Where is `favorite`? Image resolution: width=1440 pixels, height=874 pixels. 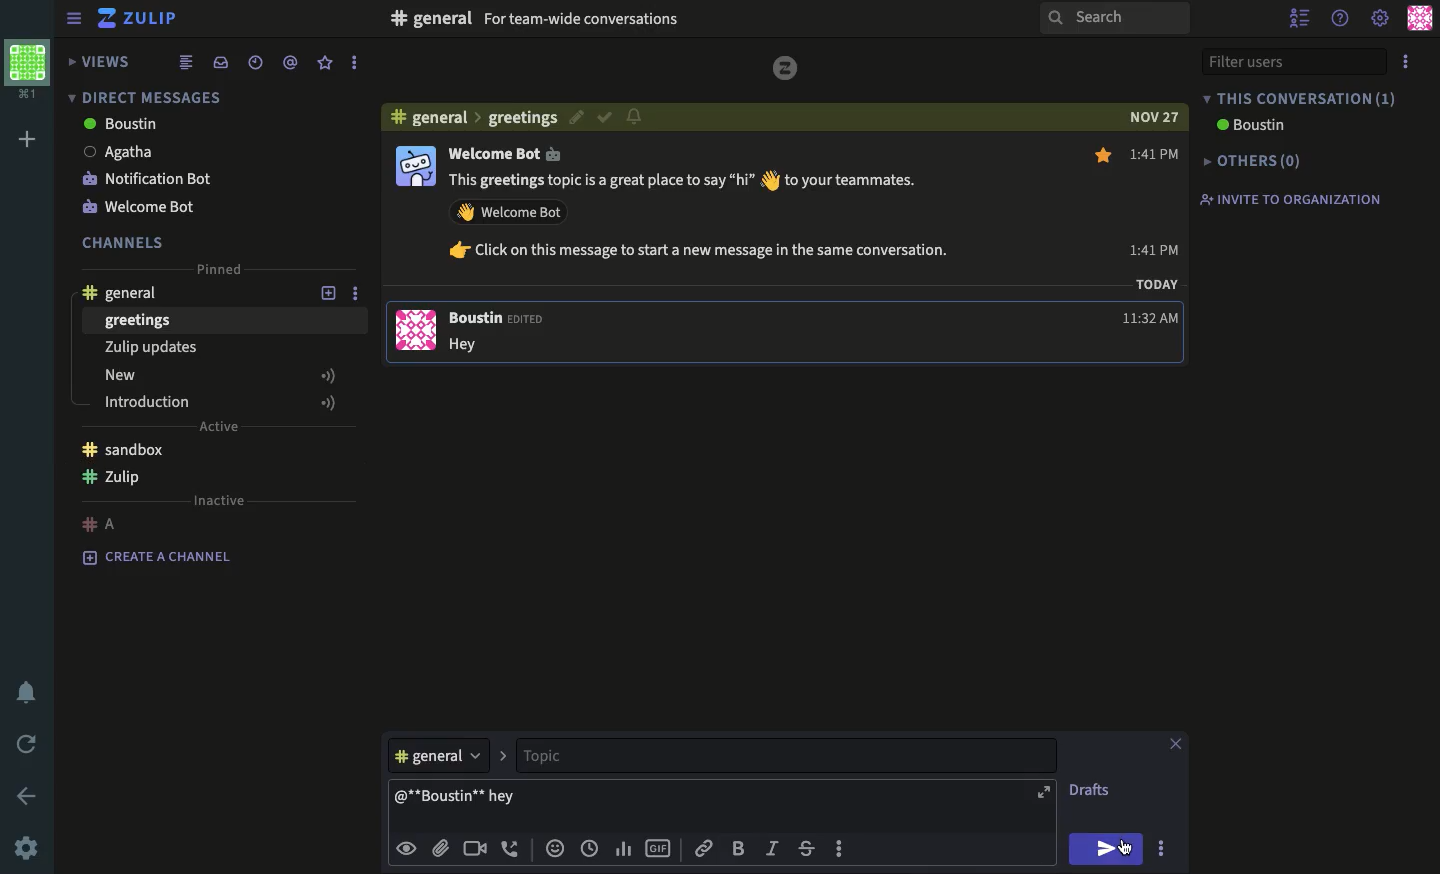 favorite is located at coordinates (326, 63).